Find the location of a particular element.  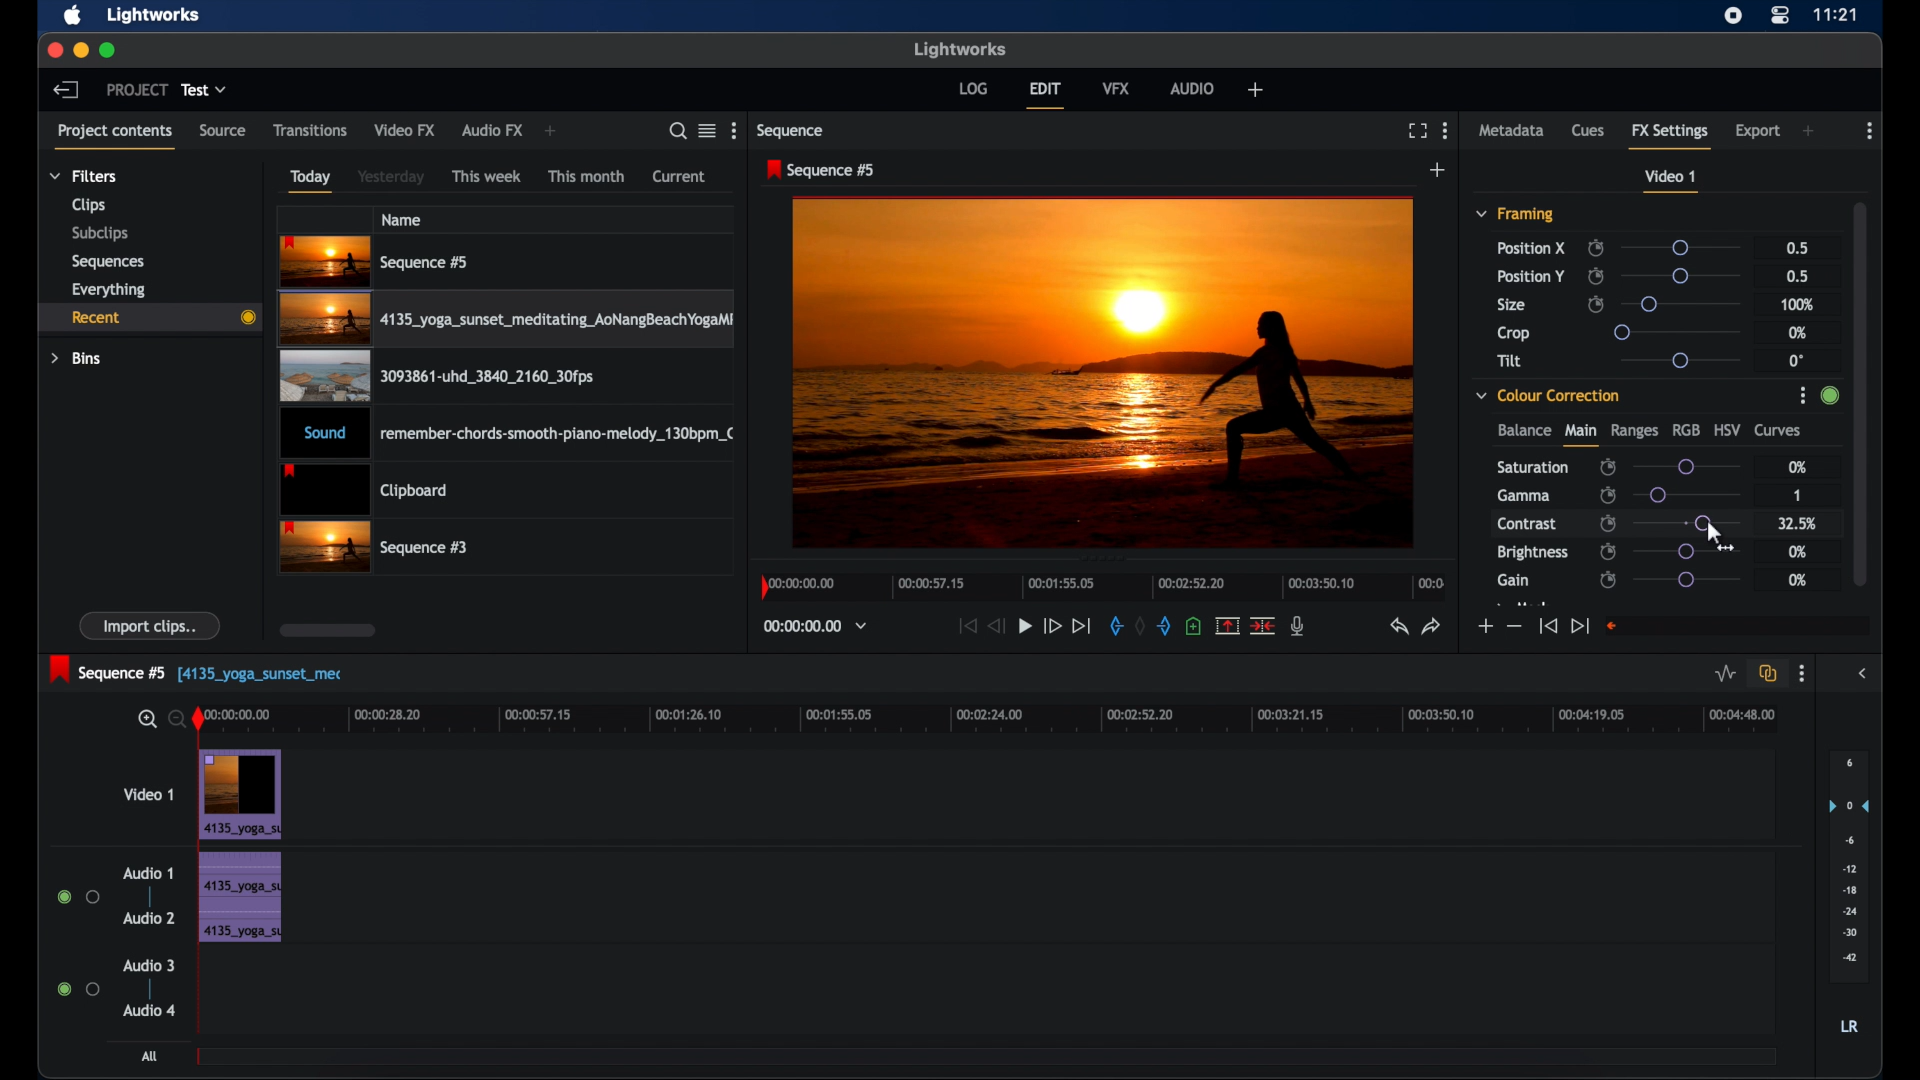

project contents is located at coordinates (114, 135).